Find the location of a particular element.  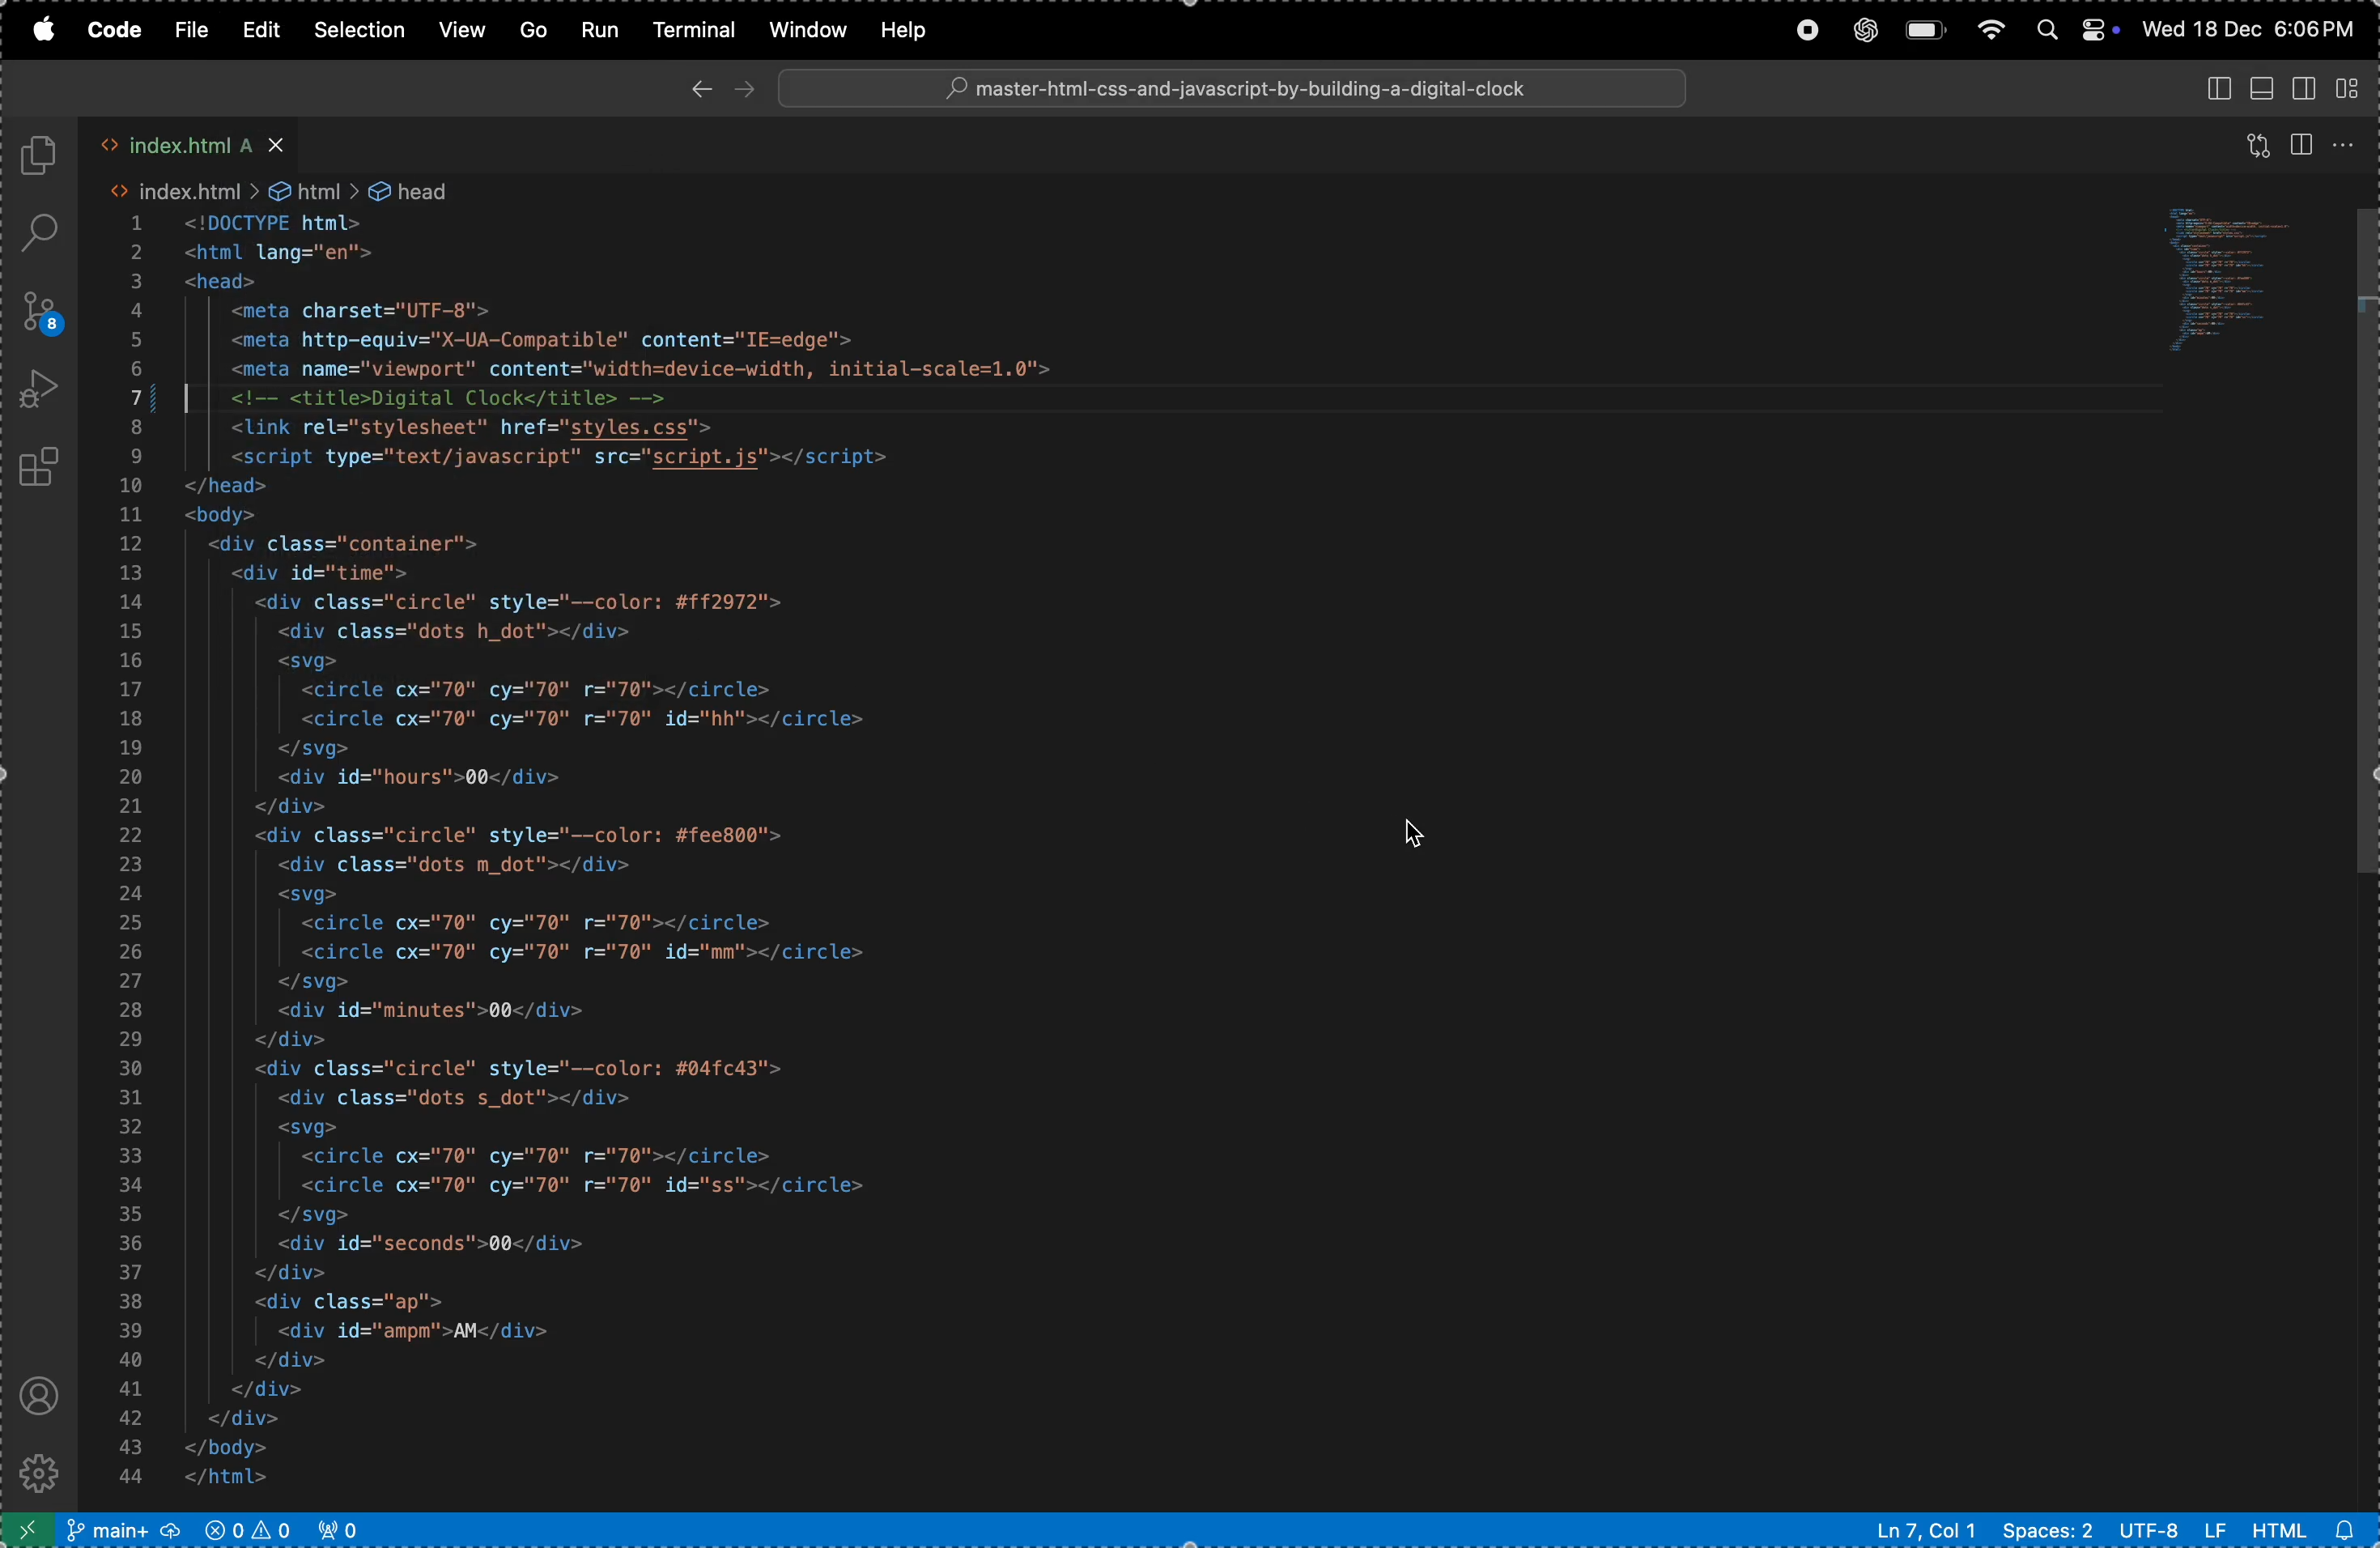

source control is located at coordinates (39, 311).